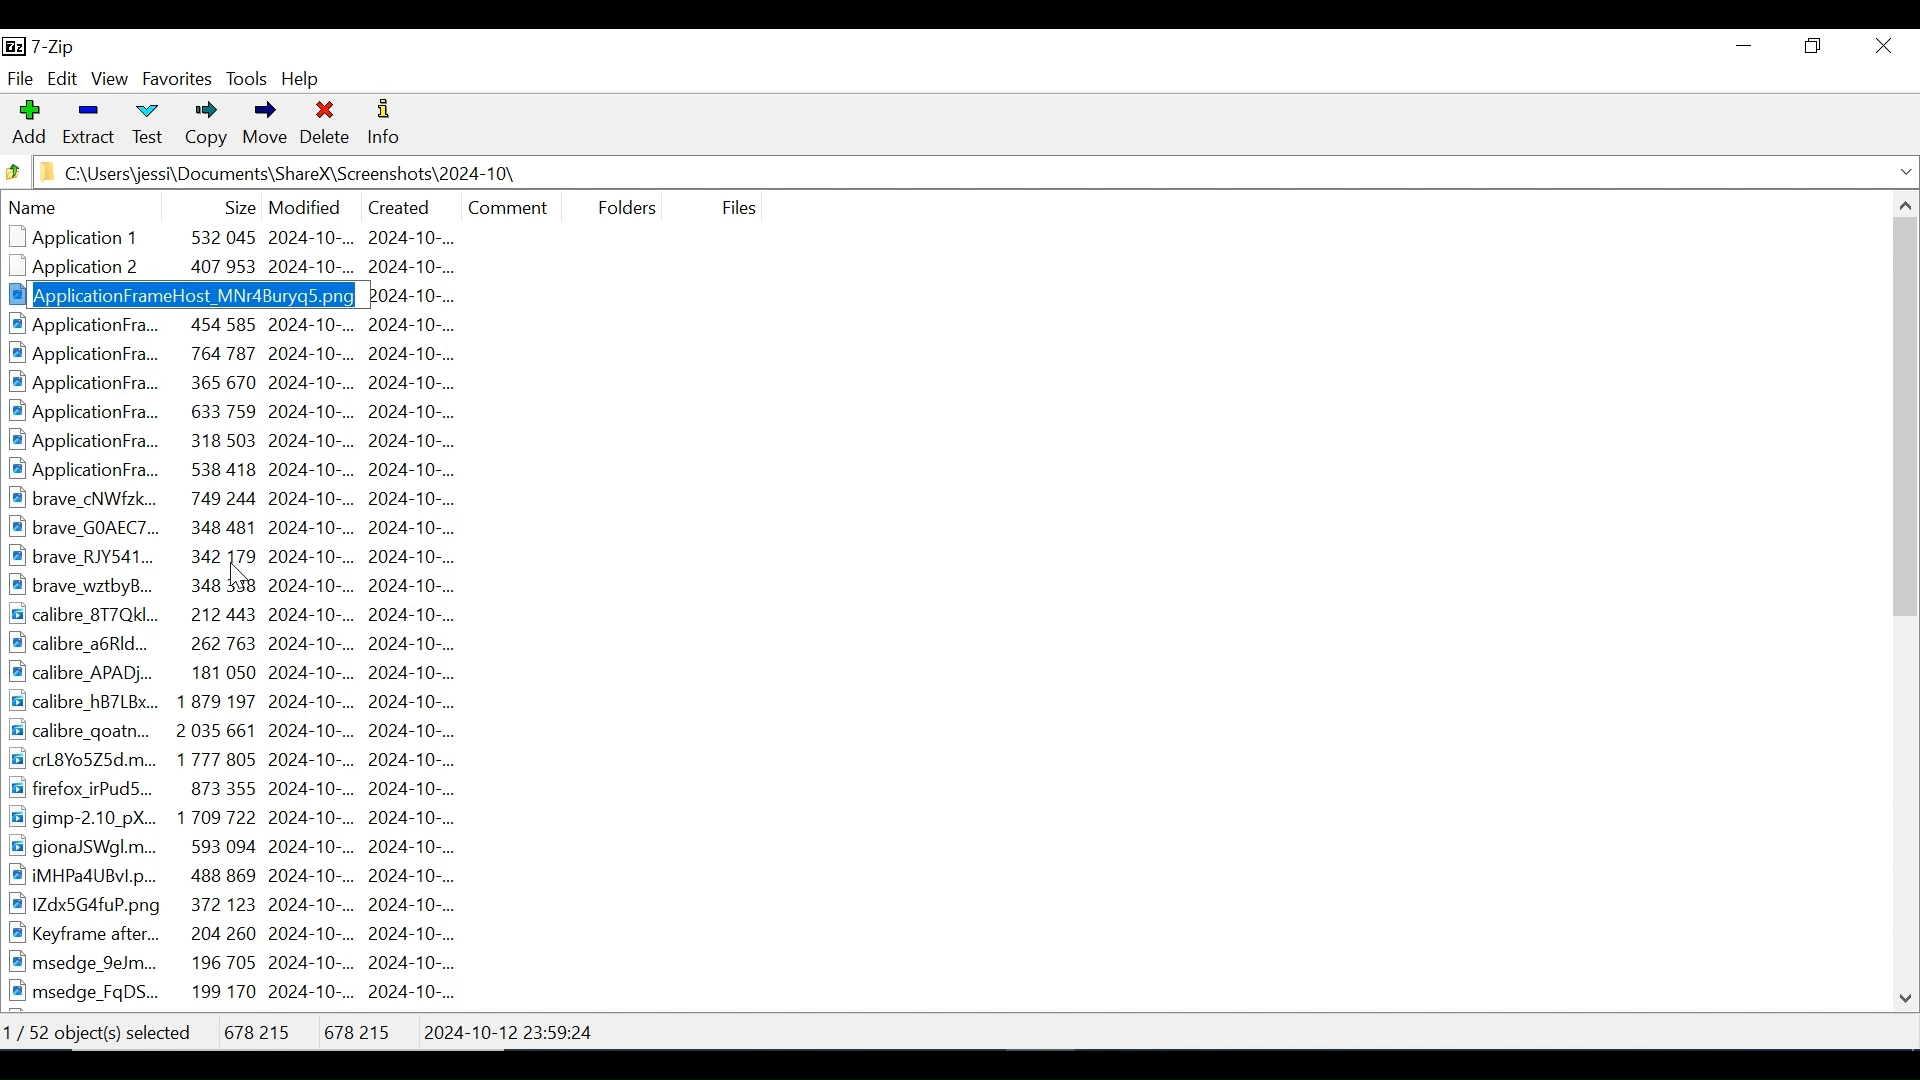 This screenshot has width=1920, height=1080. What do you see at coordinates (247, 786) in the screenshot?
I see `firefox irPudS... 873 355 2024-10-.. 2024-10-...` at bounding box center [247, 786].